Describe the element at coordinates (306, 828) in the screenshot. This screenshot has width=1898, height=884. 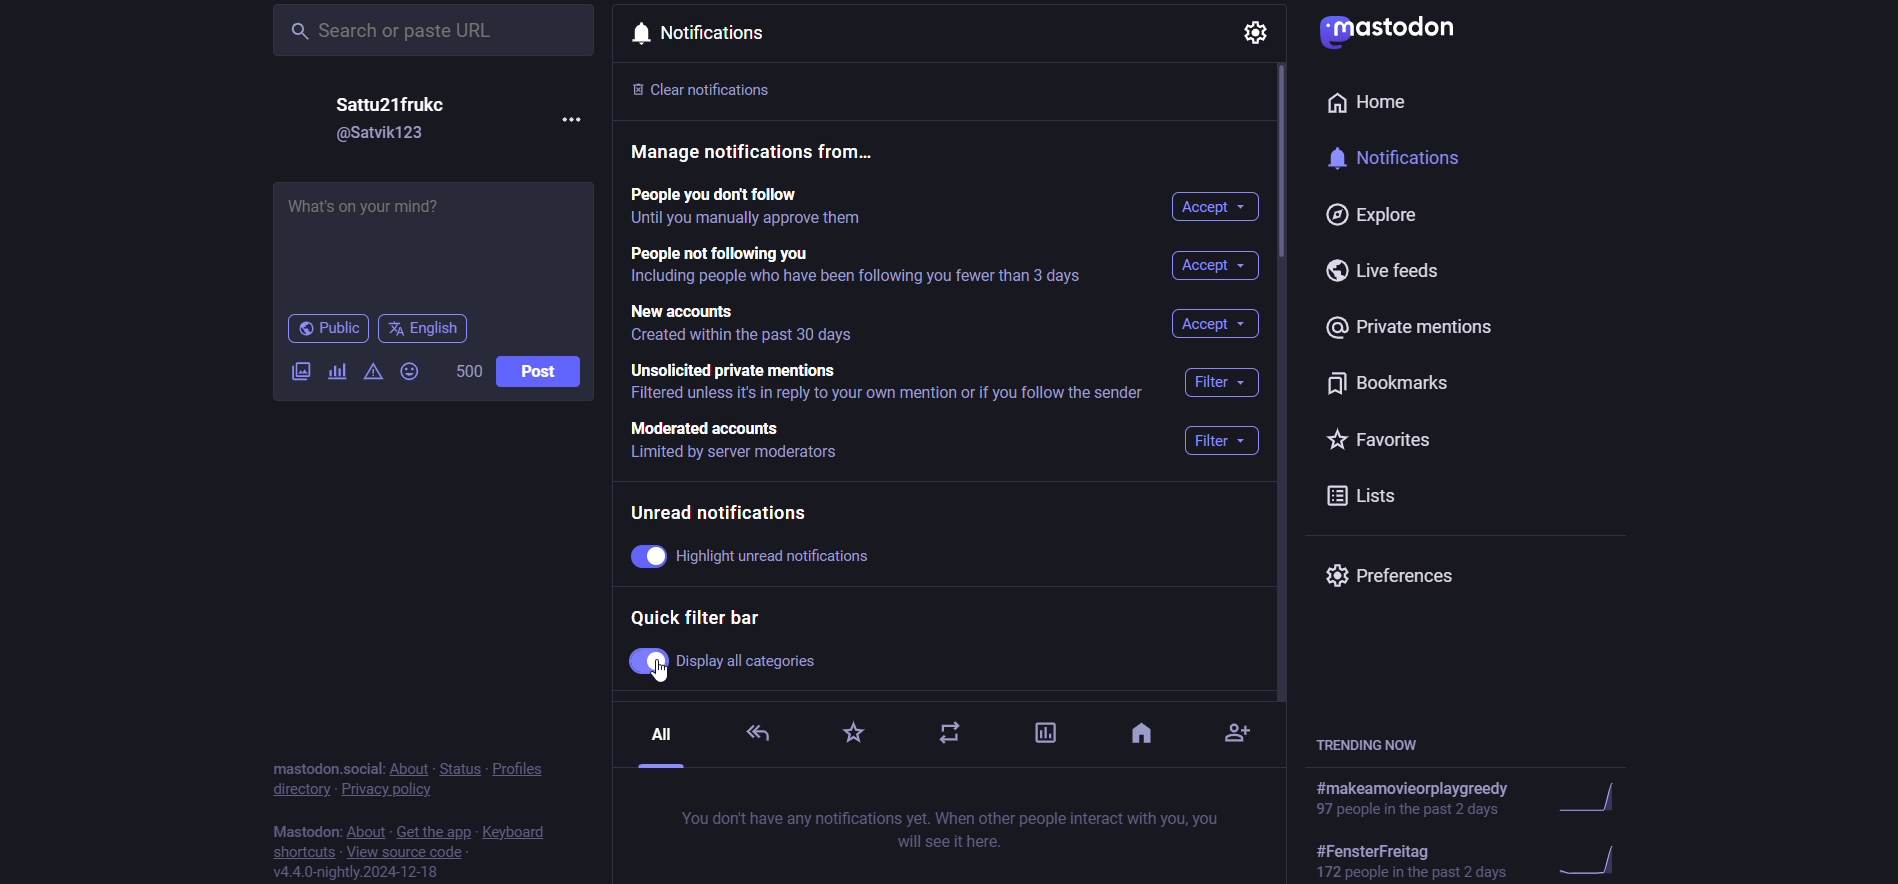
I see `mastodon social` at that location.